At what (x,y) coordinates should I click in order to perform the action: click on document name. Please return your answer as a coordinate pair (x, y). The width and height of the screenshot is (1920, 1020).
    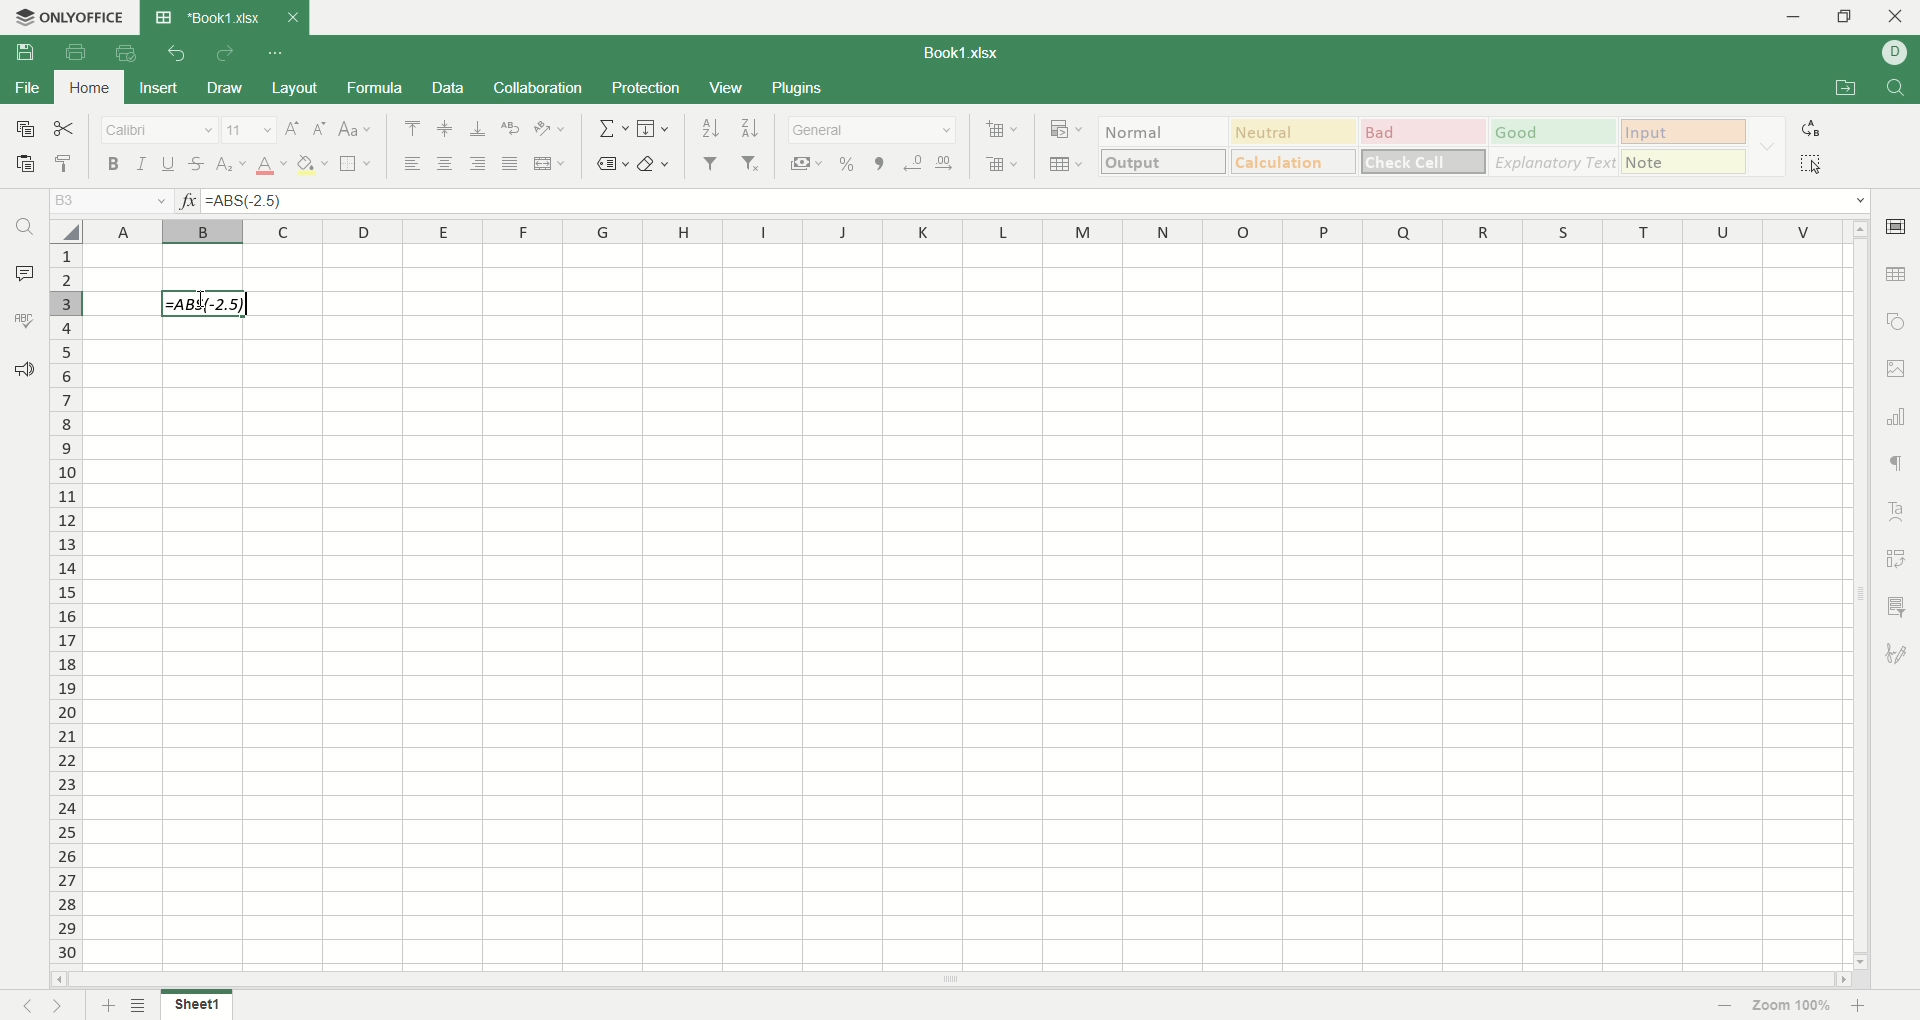
    Looking at the image, I should click on (965, 52).